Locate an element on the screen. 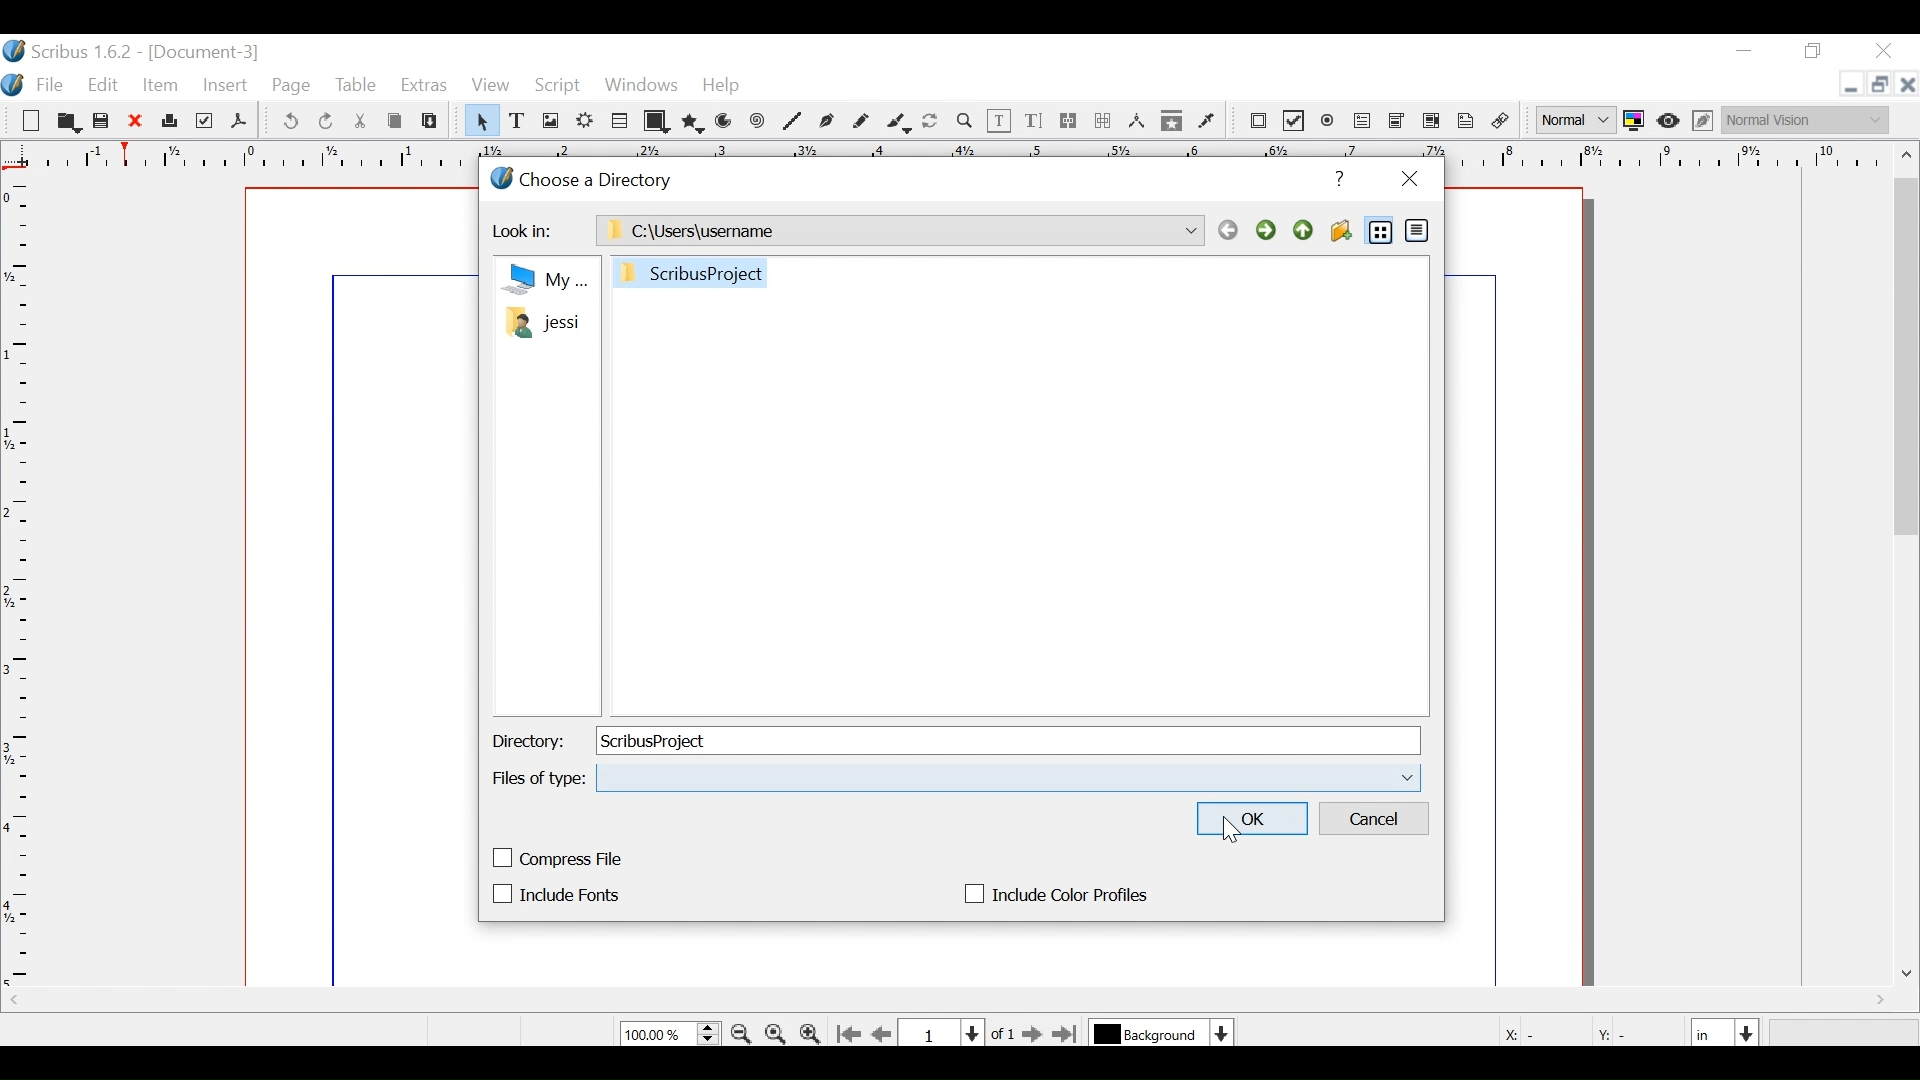 Image resolution: width=1920 pixels, height=1080 pixels. Select the curent layer is located at coordinates (1150, 1033).